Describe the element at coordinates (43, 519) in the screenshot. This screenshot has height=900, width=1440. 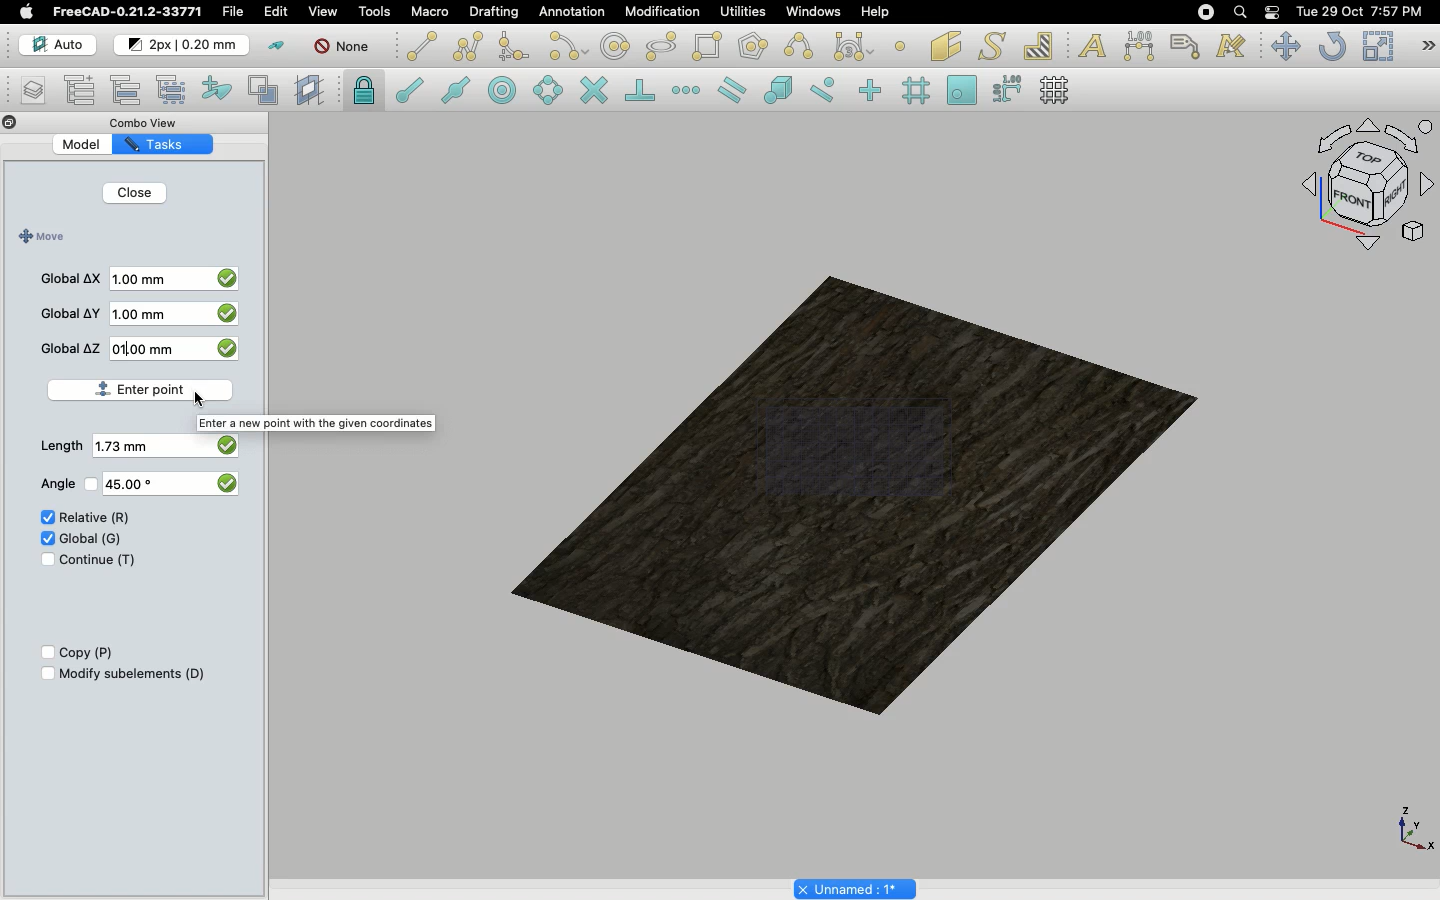
I see `Check` at that location.